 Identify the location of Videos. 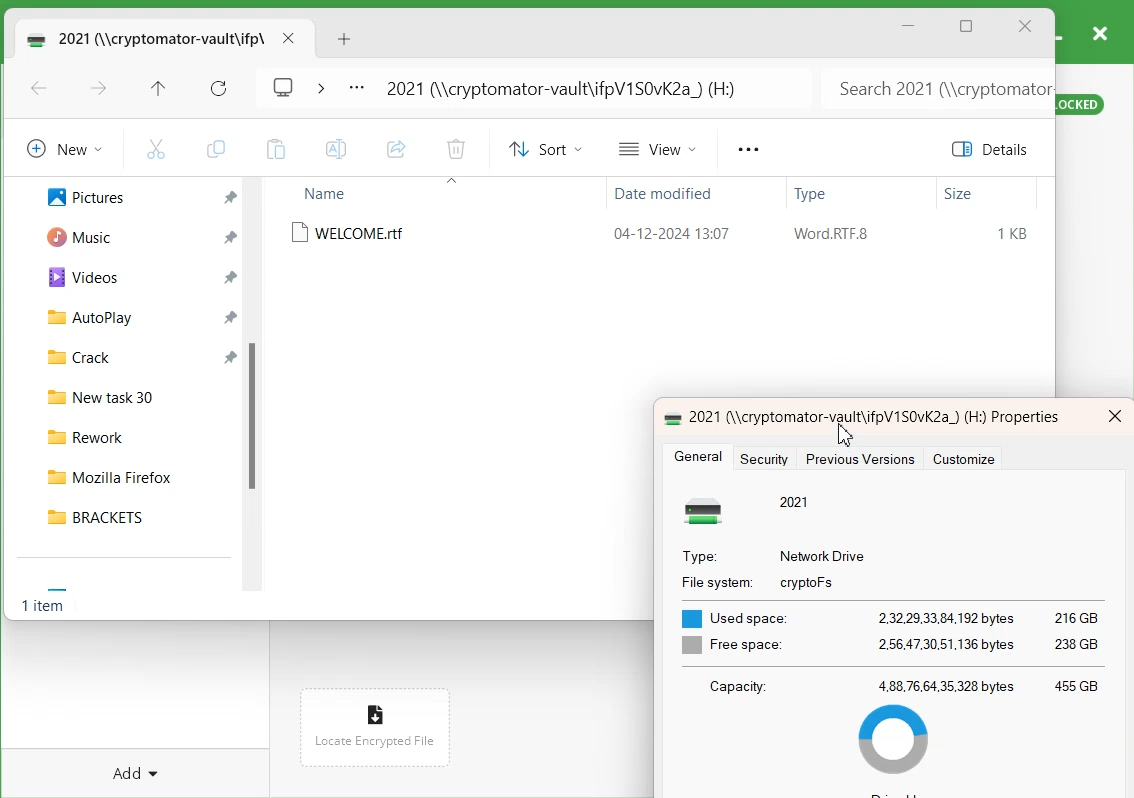
(75, 276).